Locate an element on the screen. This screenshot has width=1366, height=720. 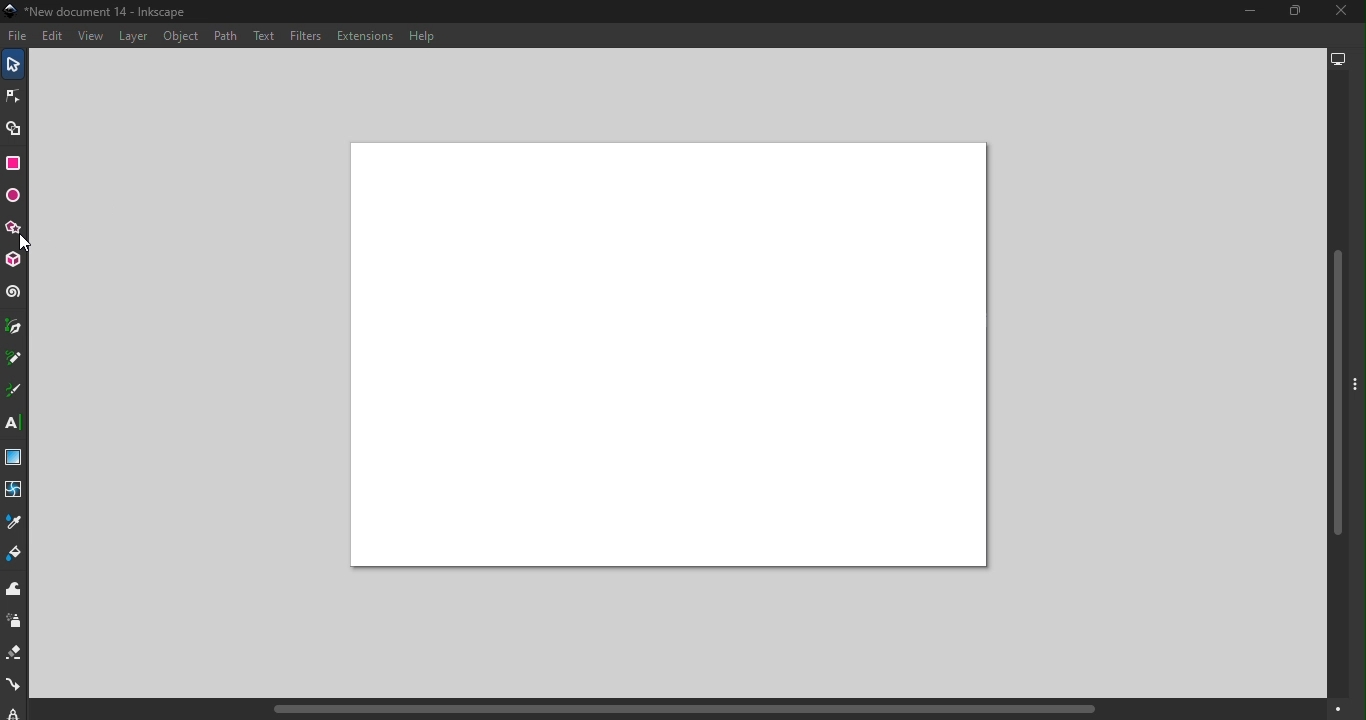
Close is located at coordinates (1342, 12).